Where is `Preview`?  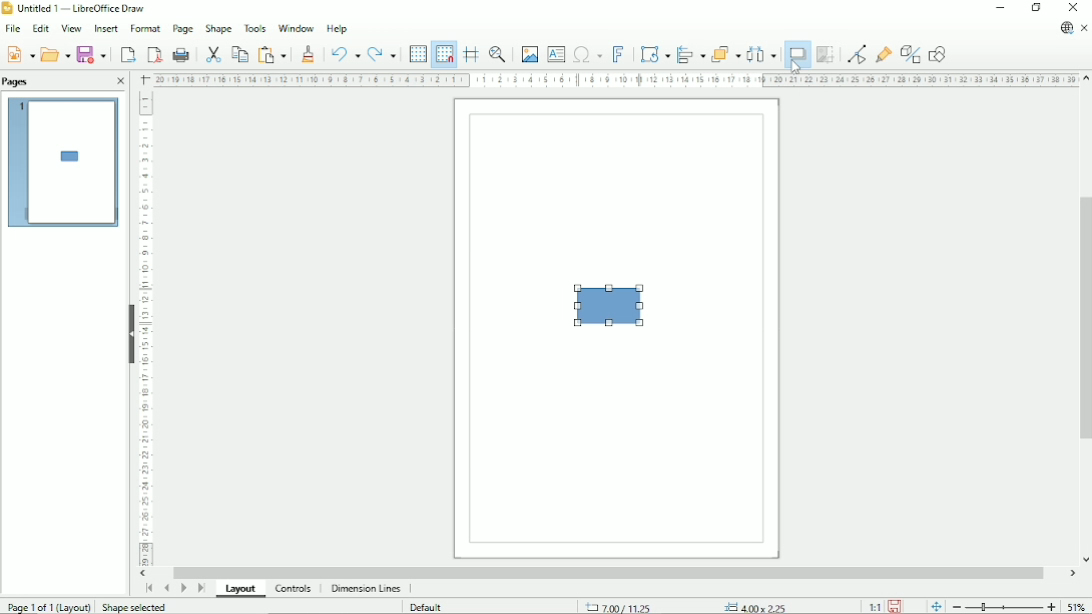
Preview is located at coordinates (64, 162).